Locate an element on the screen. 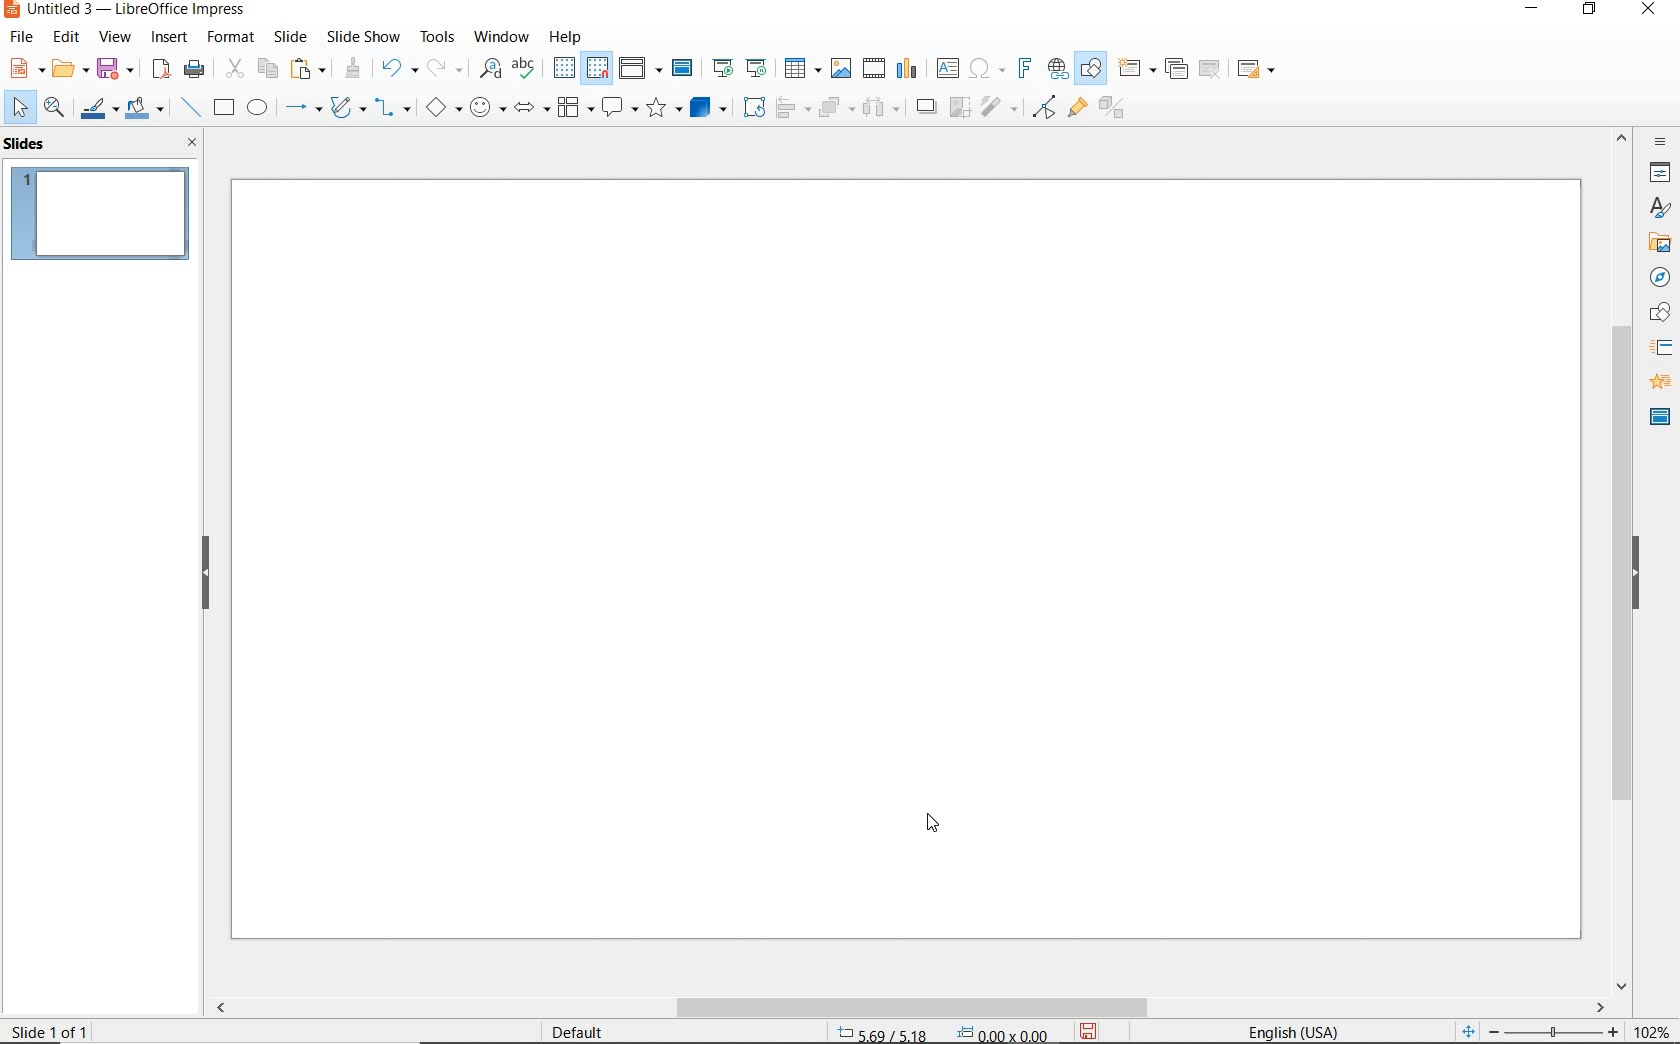  PRINT is located at coordinates (195, 70).